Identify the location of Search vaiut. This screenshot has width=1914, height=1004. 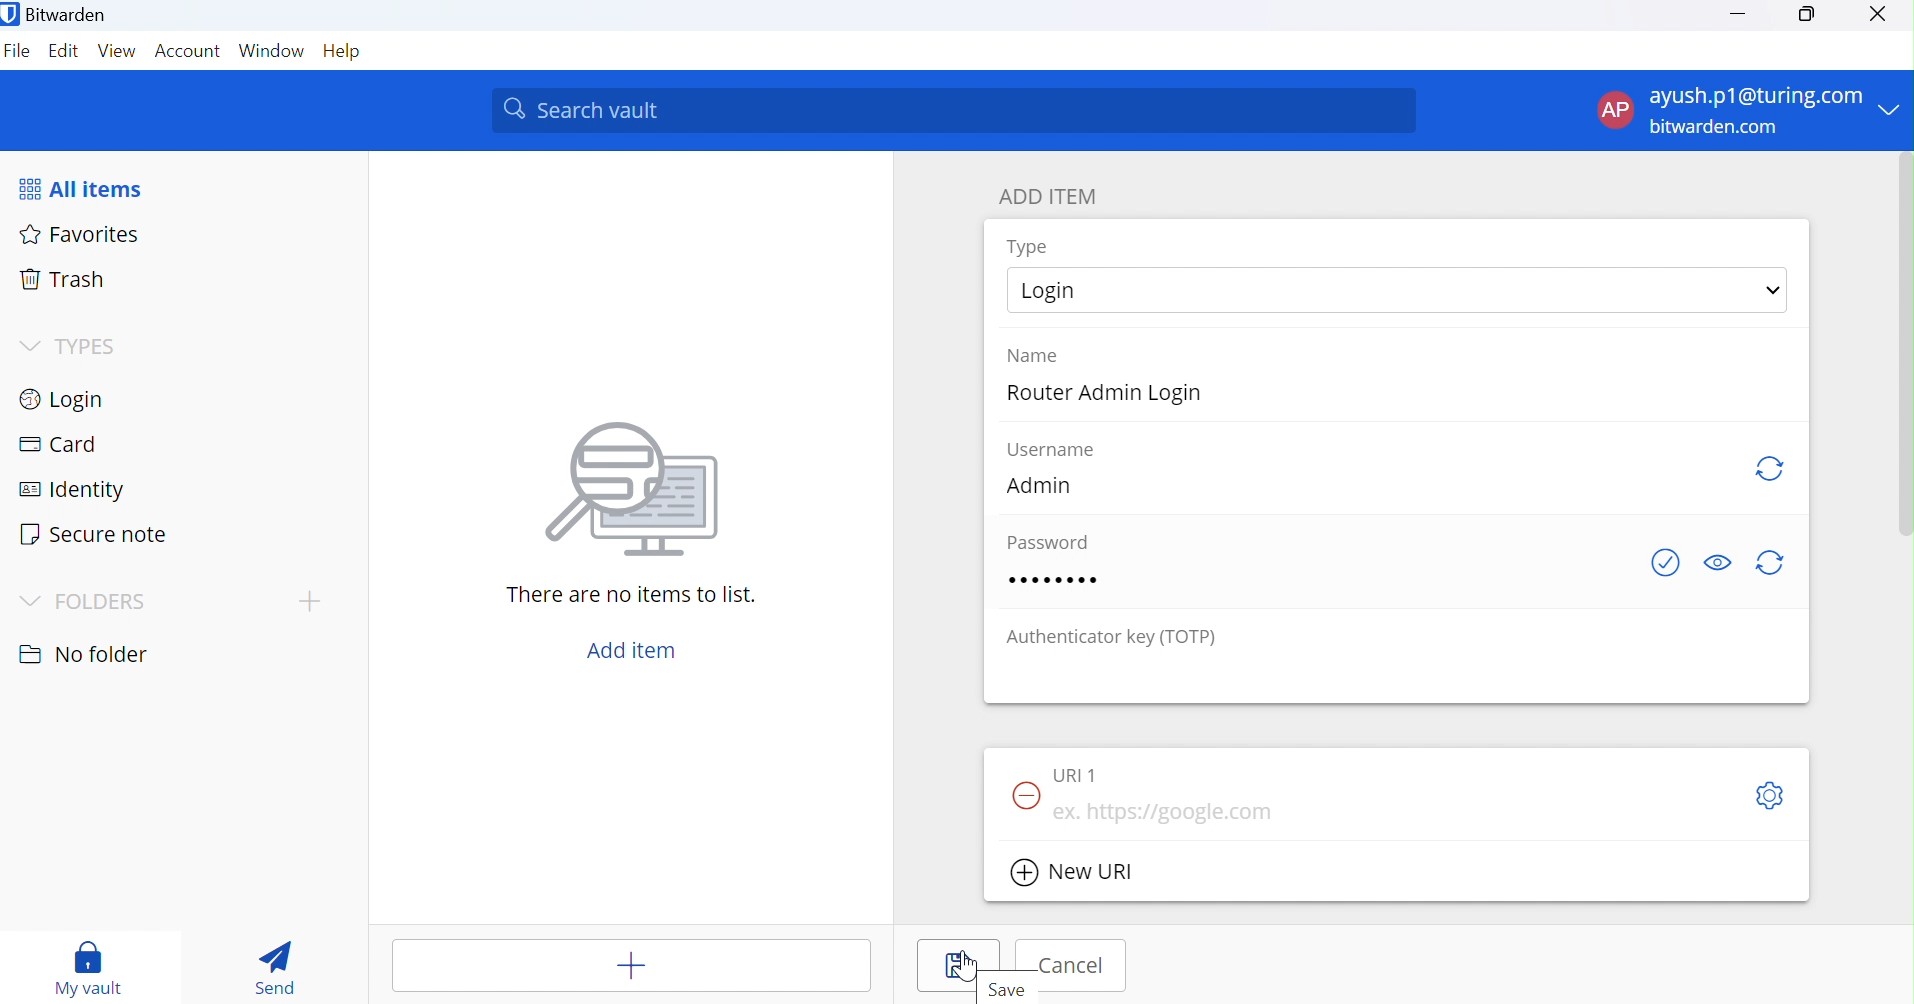
(954, 111).